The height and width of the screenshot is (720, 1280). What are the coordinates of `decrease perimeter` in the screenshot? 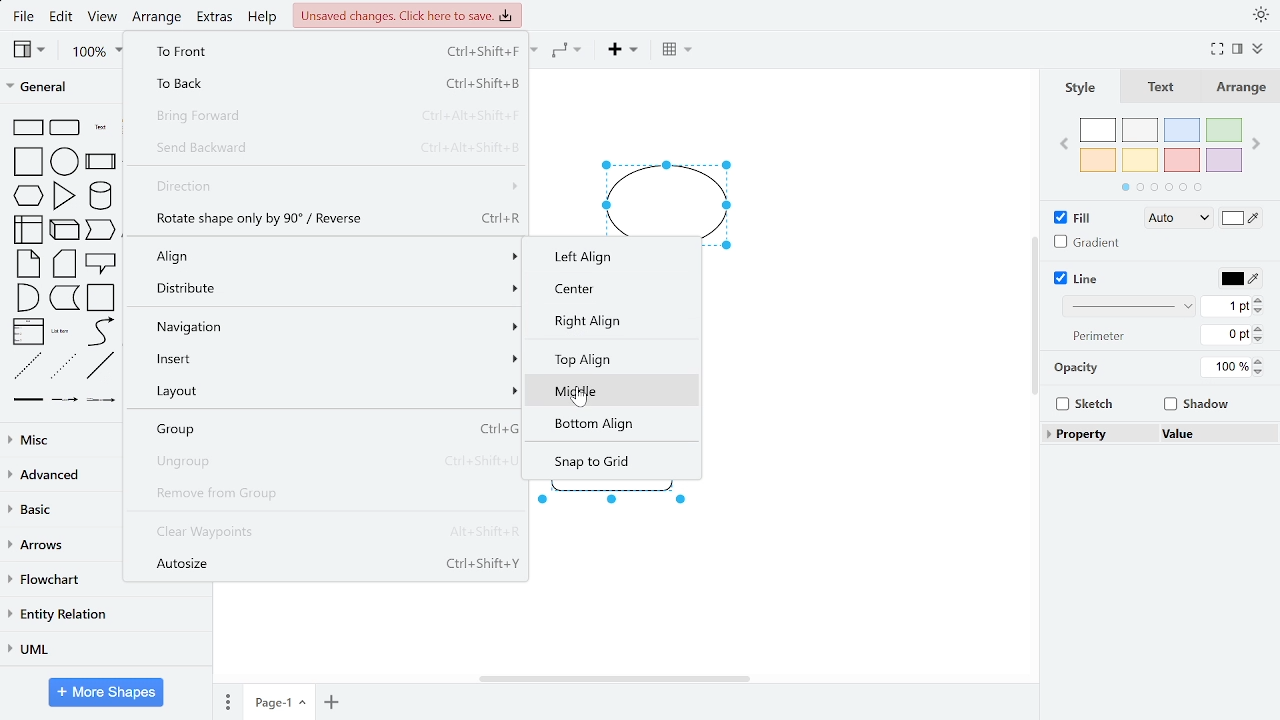 It's located at (1261, 339).